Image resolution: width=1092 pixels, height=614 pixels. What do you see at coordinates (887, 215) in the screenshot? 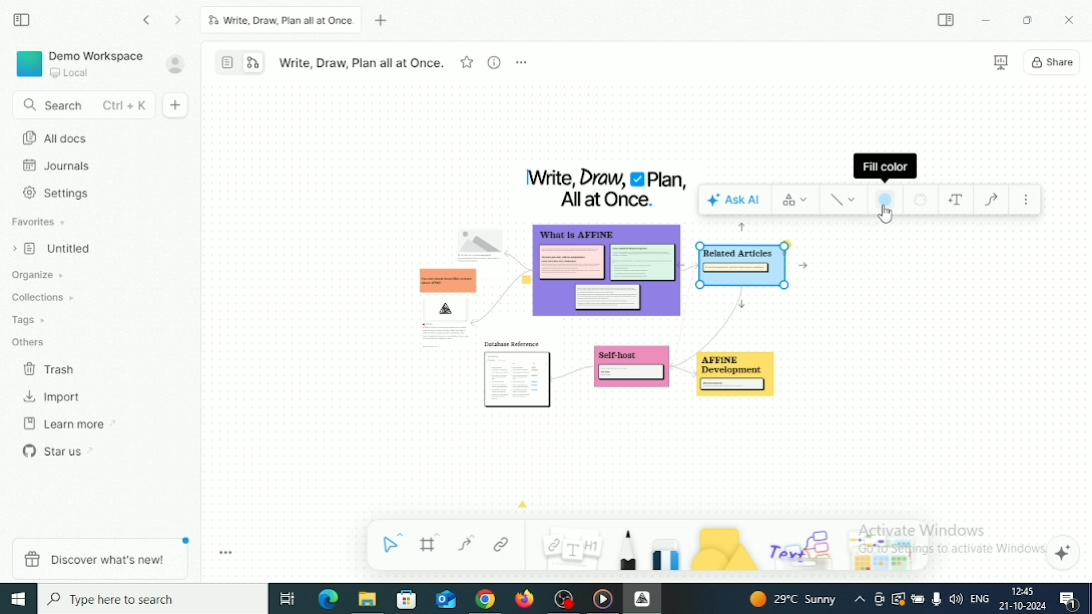
I see `Cursor` at bounding box center [887, 215].